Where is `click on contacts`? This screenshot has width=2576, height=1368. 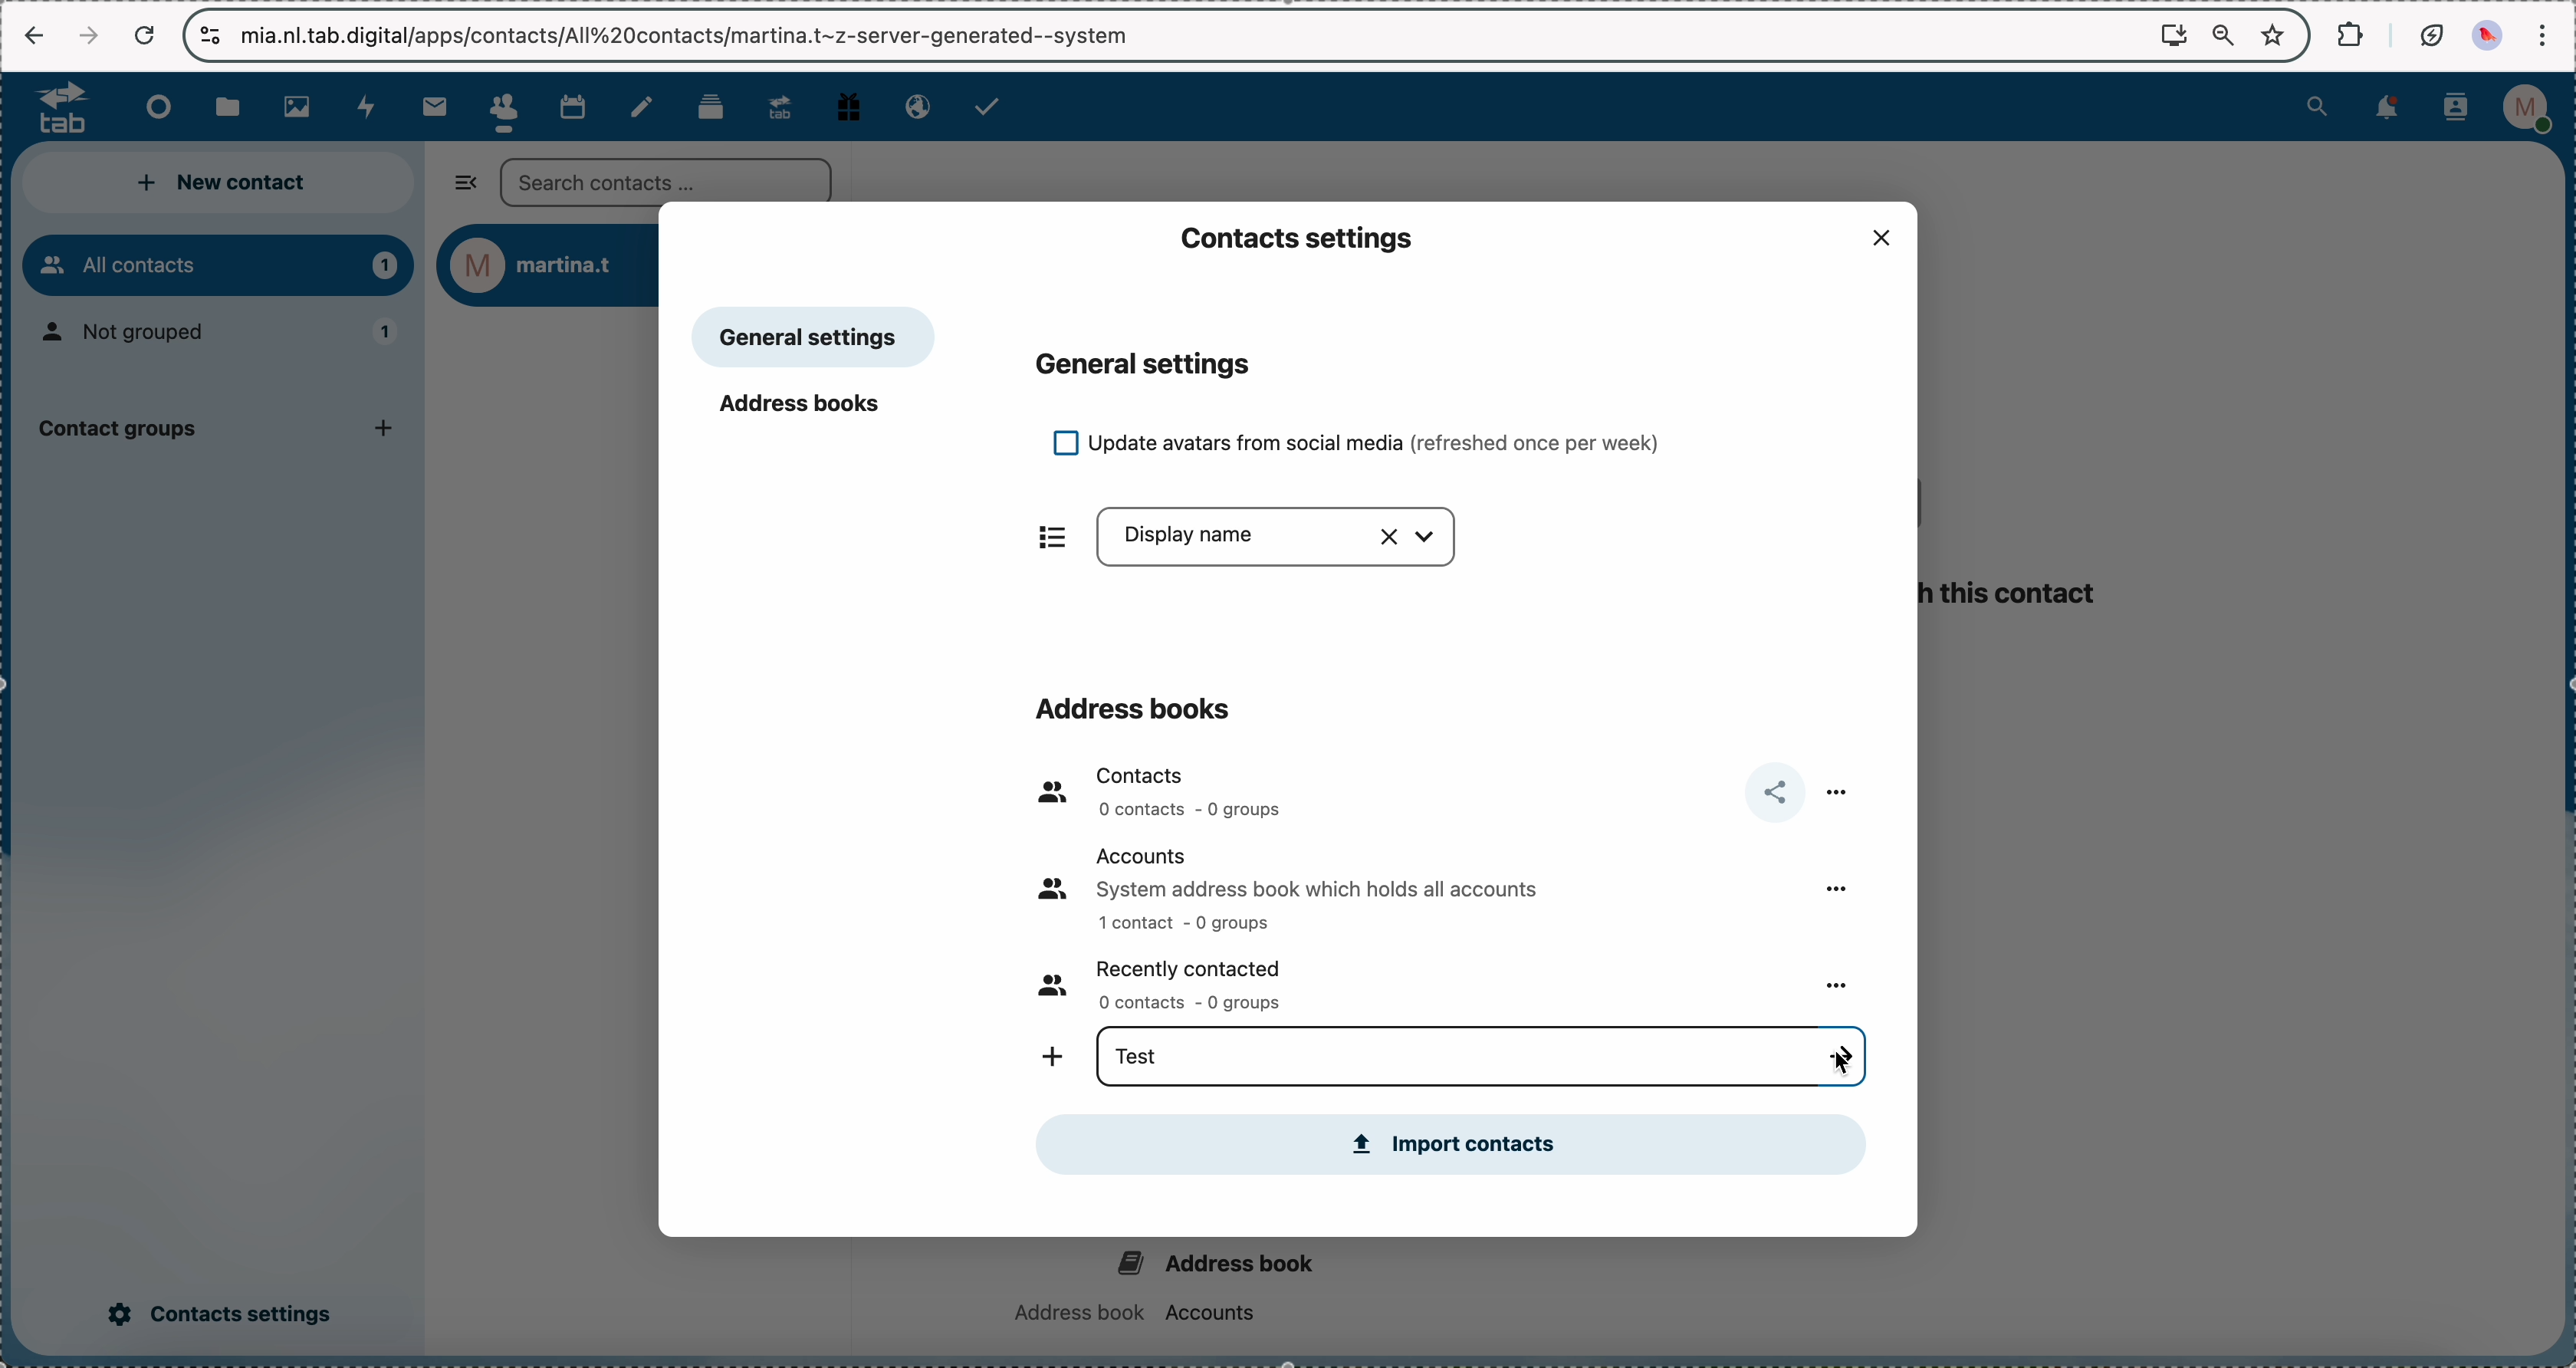 click on contacts is located at coordinates (501, 108).